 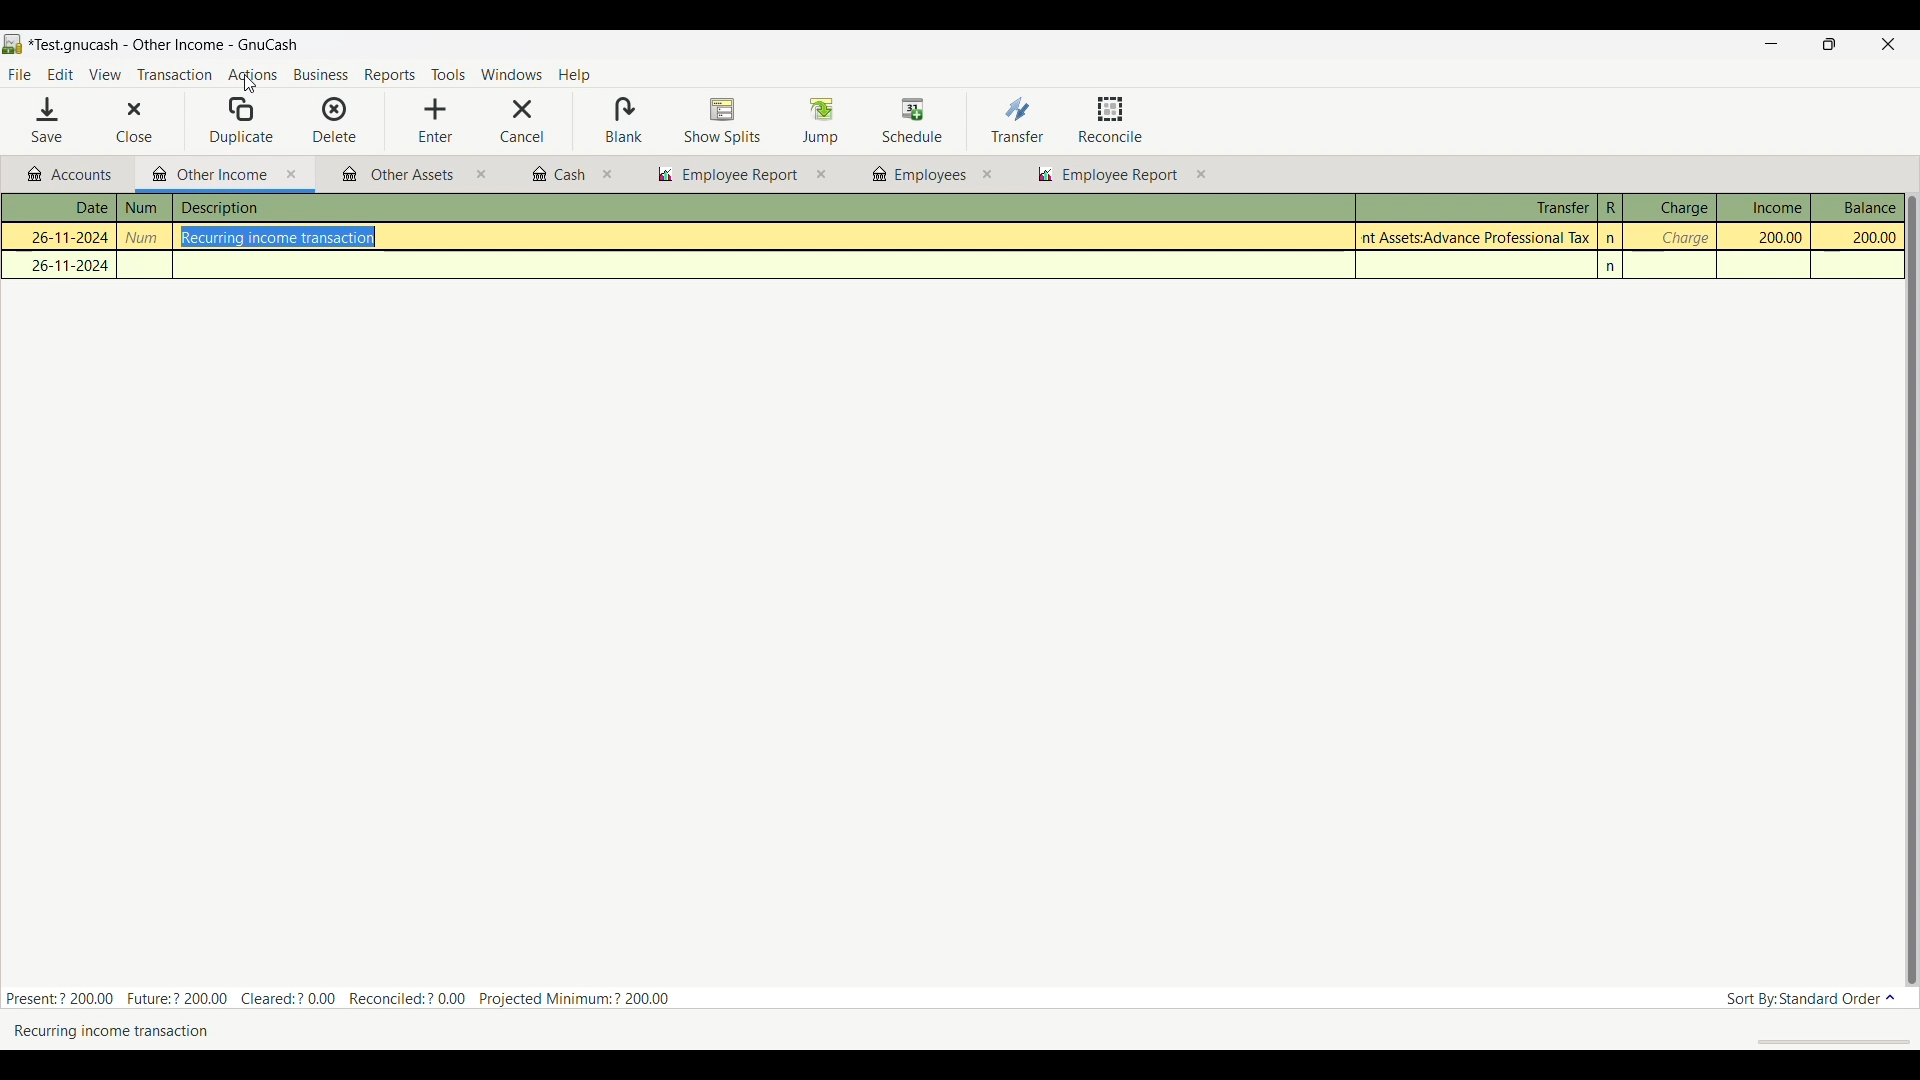 I want to click on other assets, so click(x=399, y=176).